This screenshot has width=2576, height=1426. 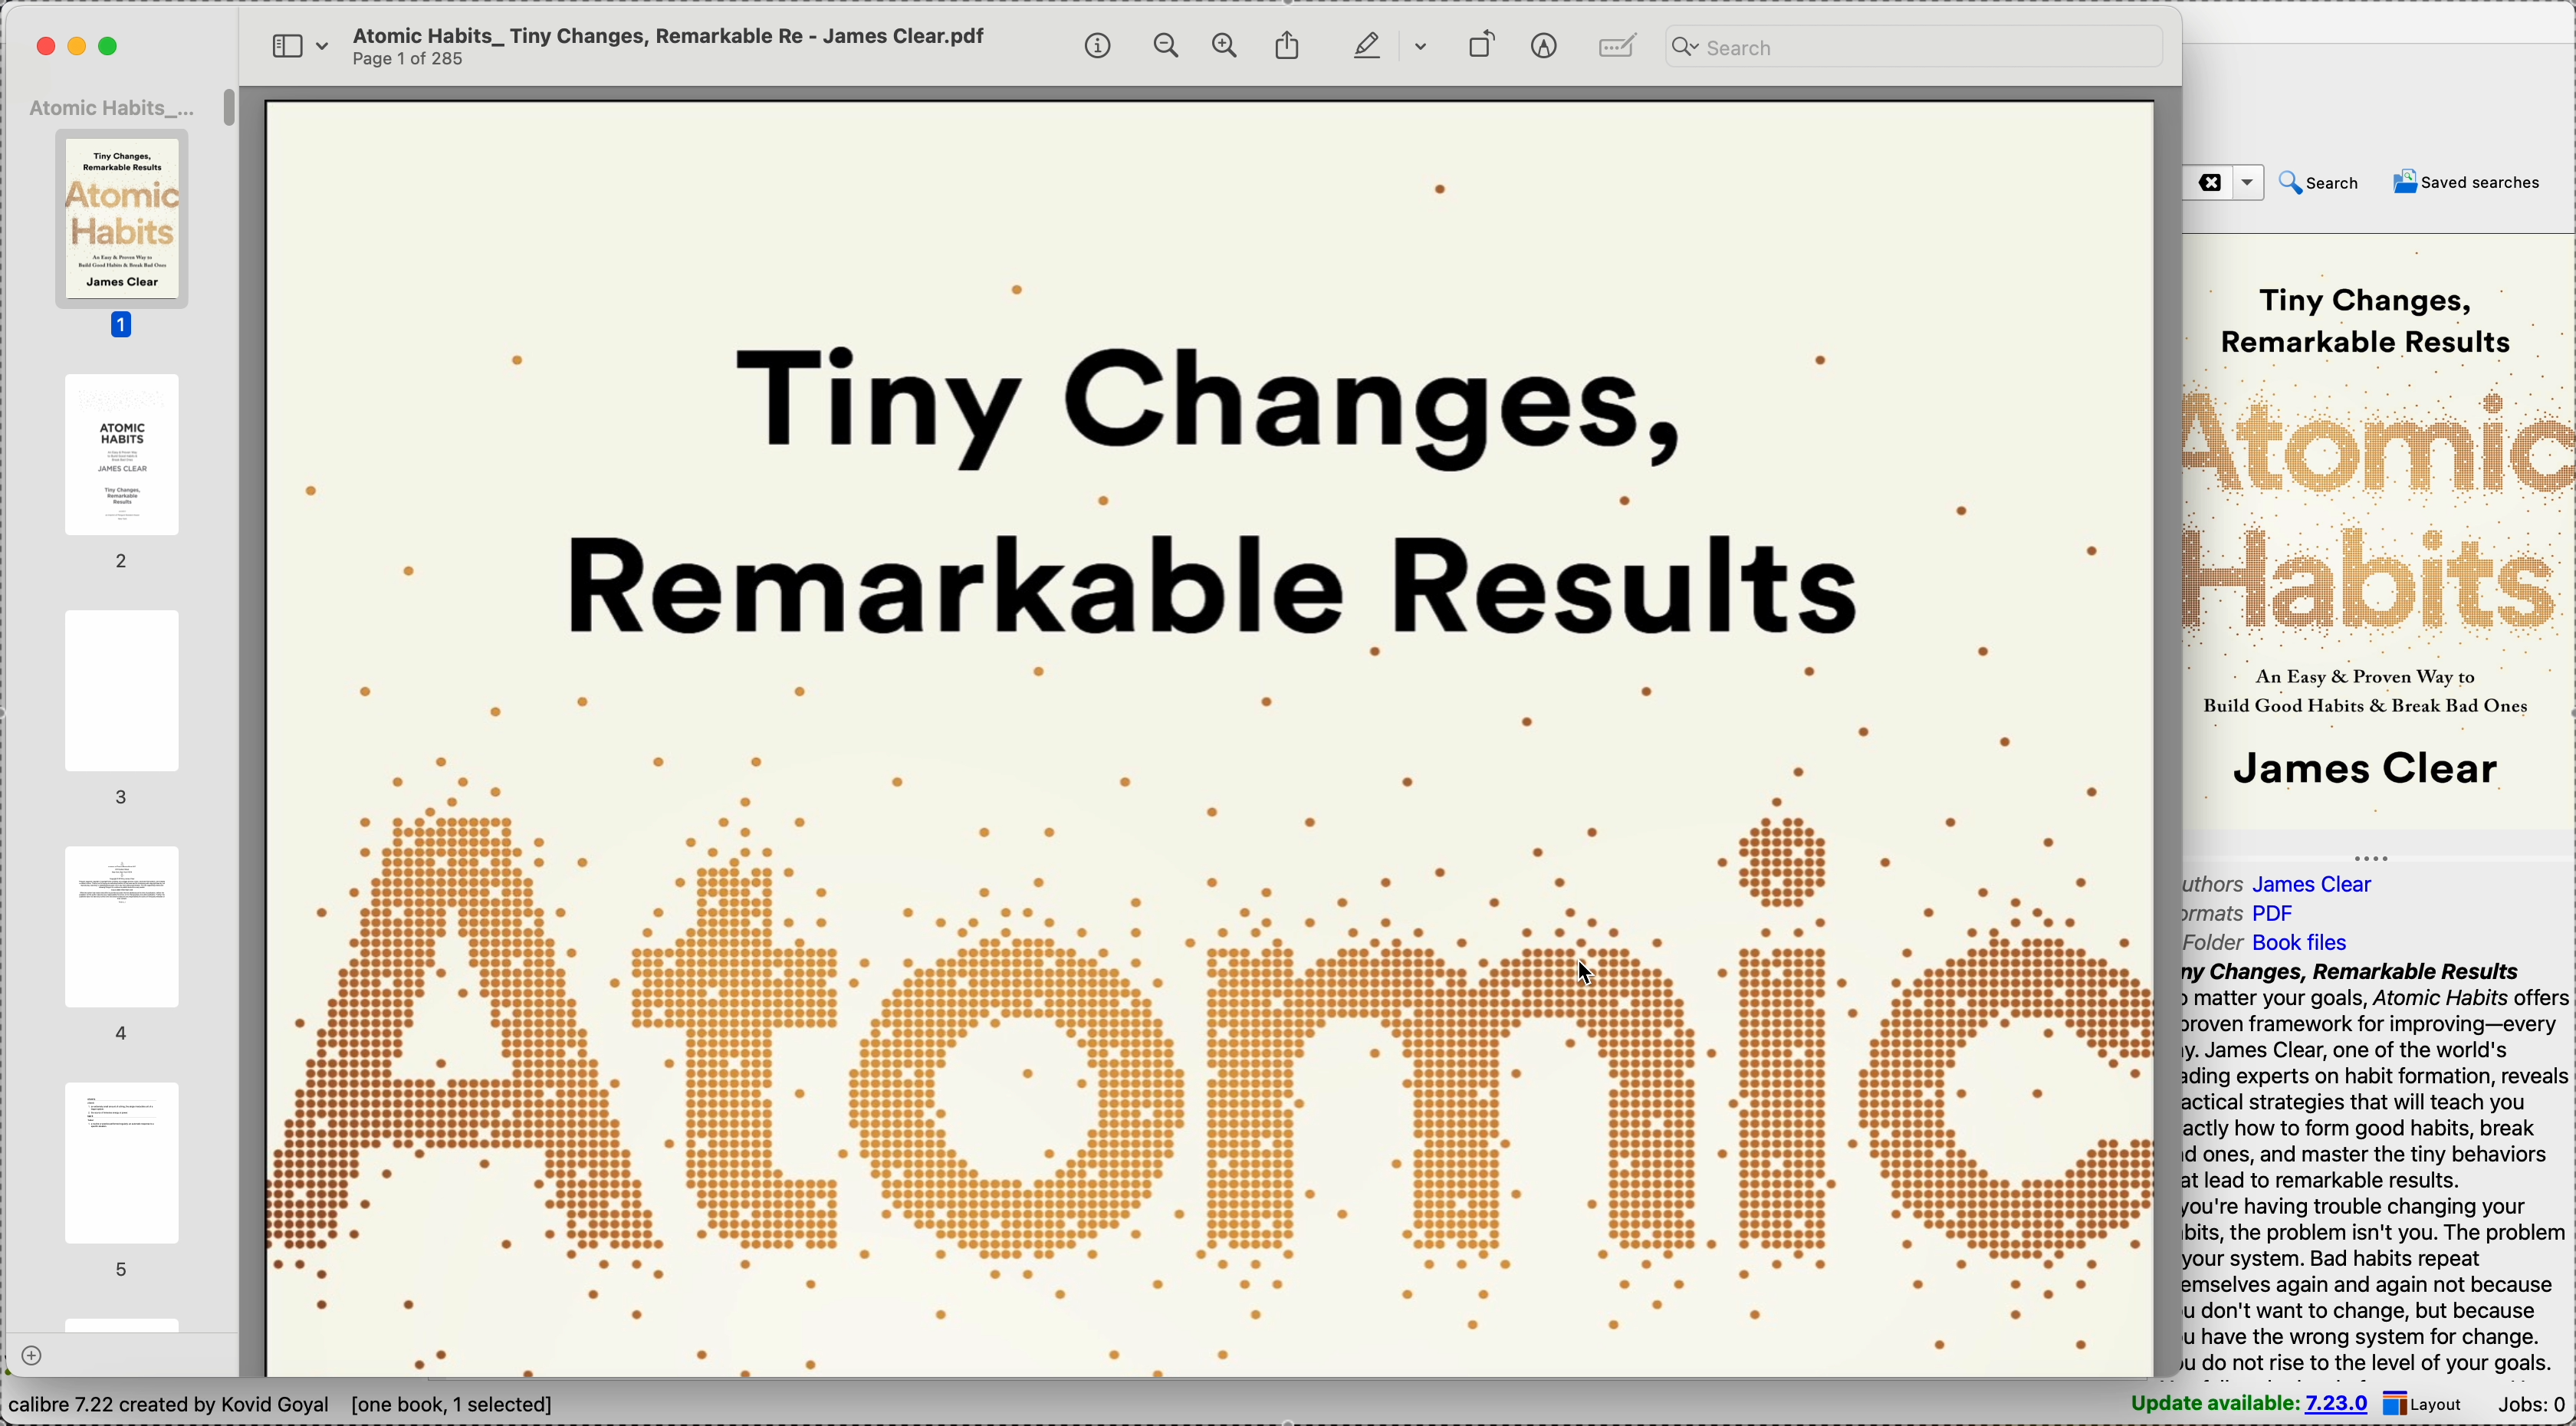 I want to click on book cover preview, so click(x=2364, y=534).